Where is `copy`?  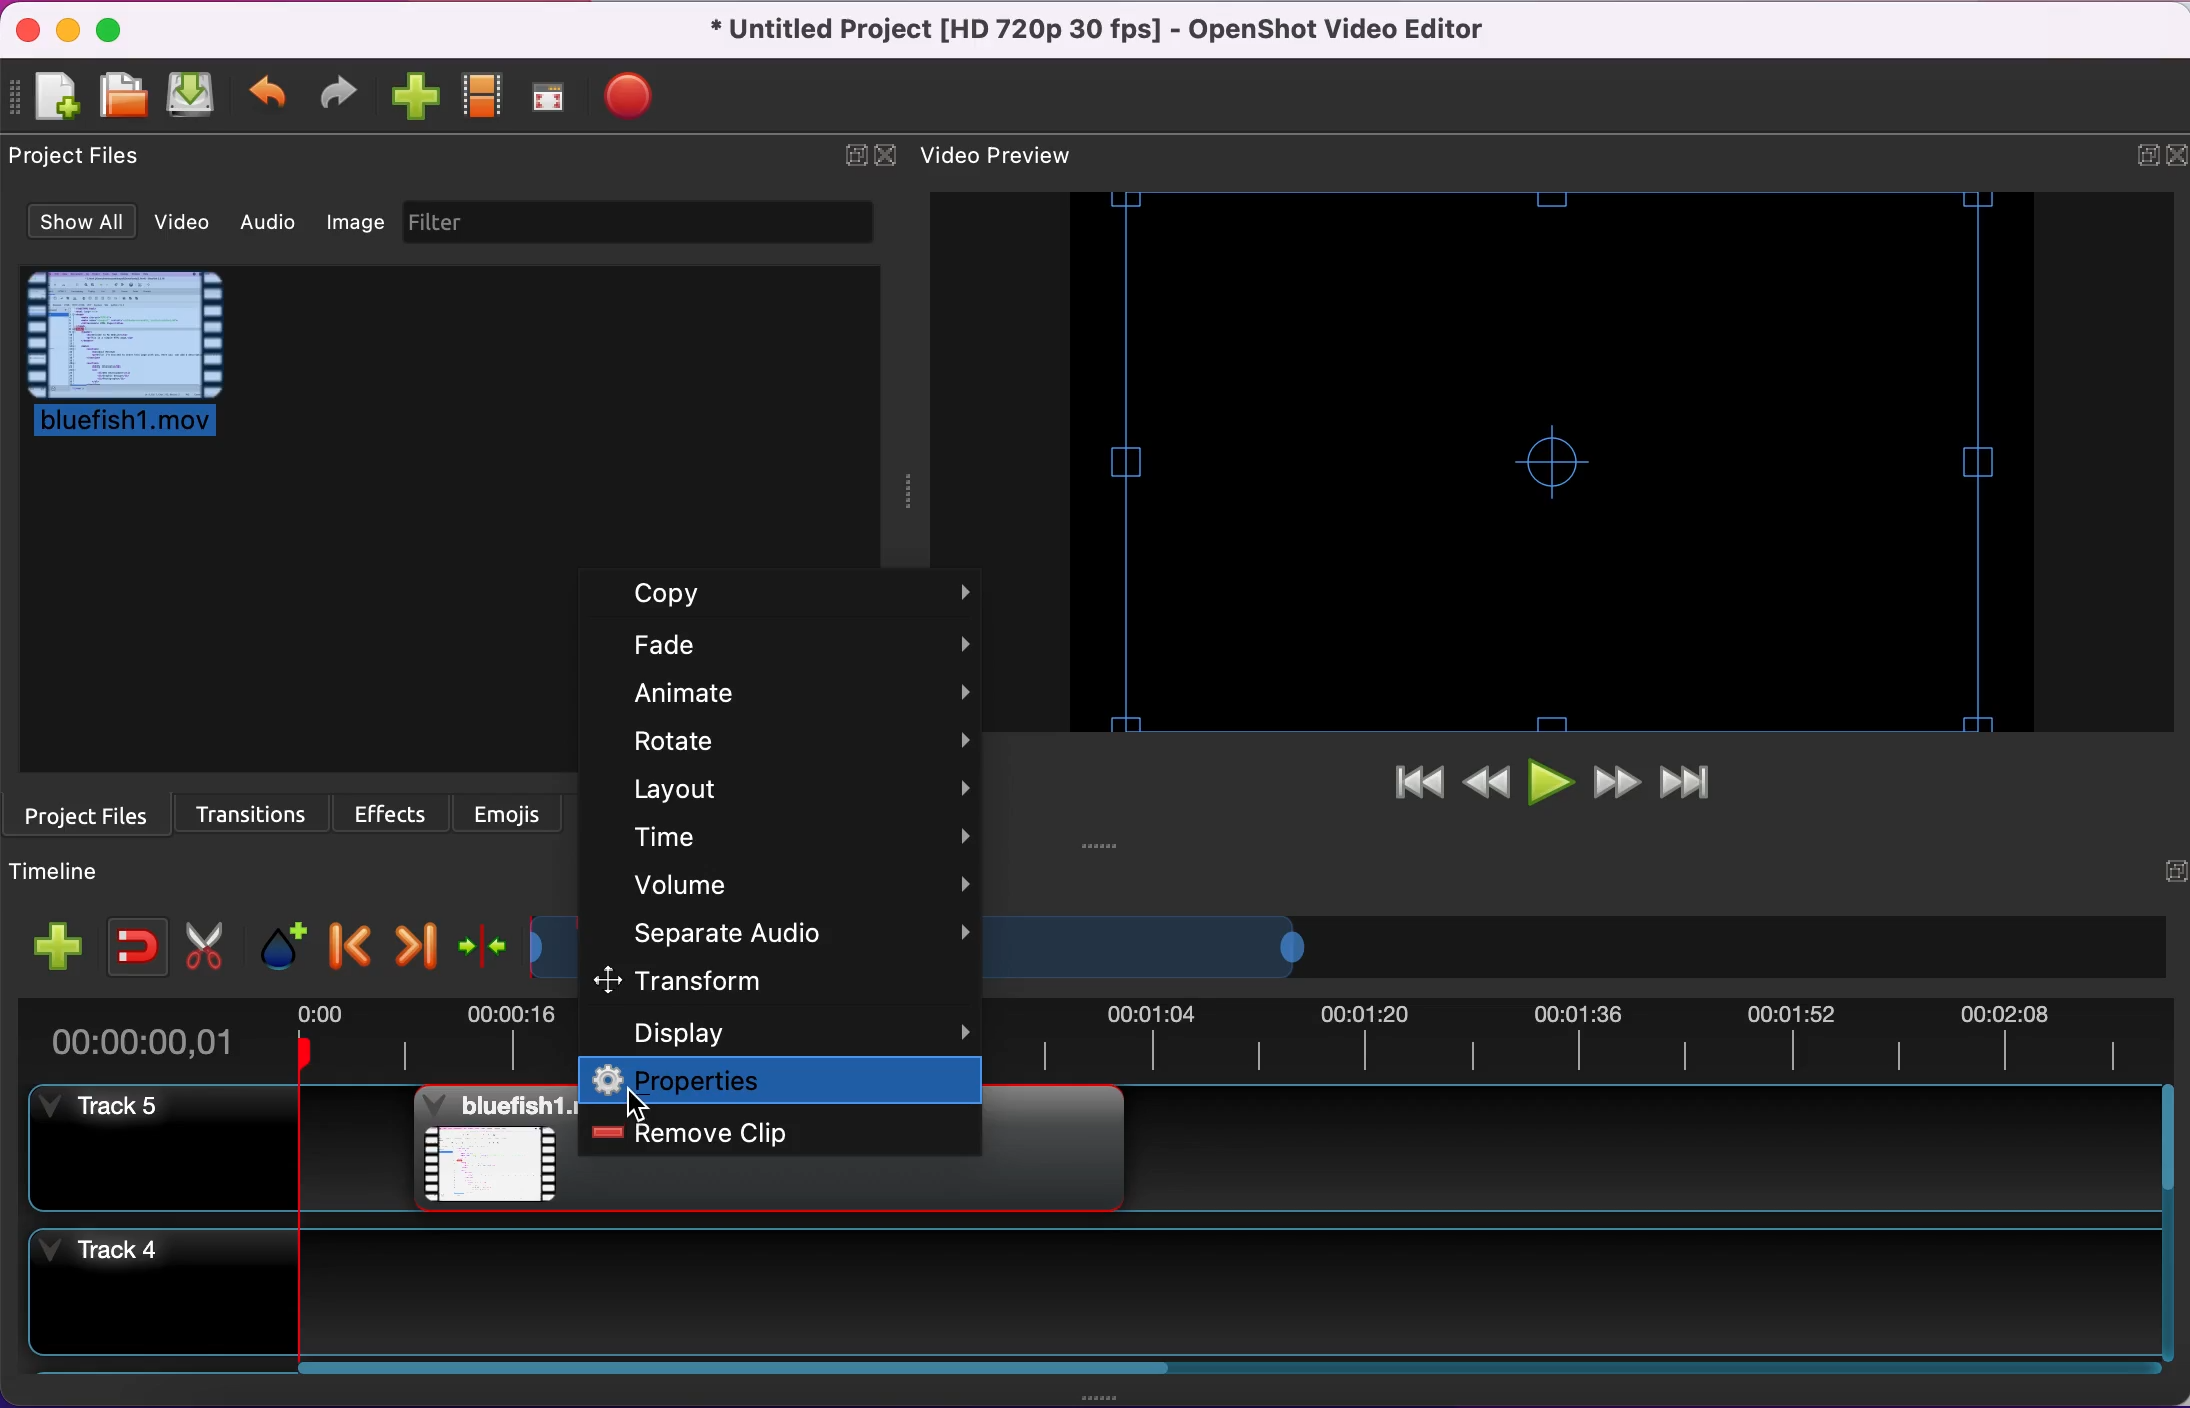 copy is located at coordinates (798, 598).